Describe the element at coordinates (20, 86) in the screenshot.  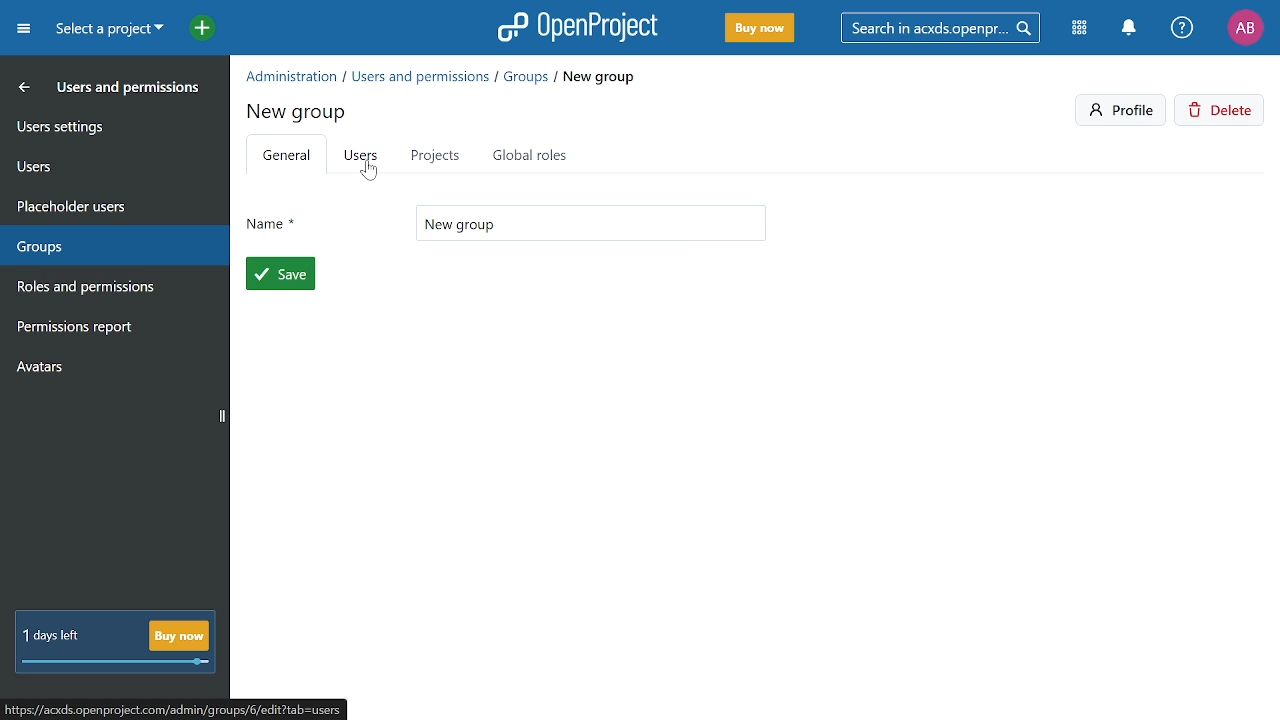
I see `MOve back` at that location.